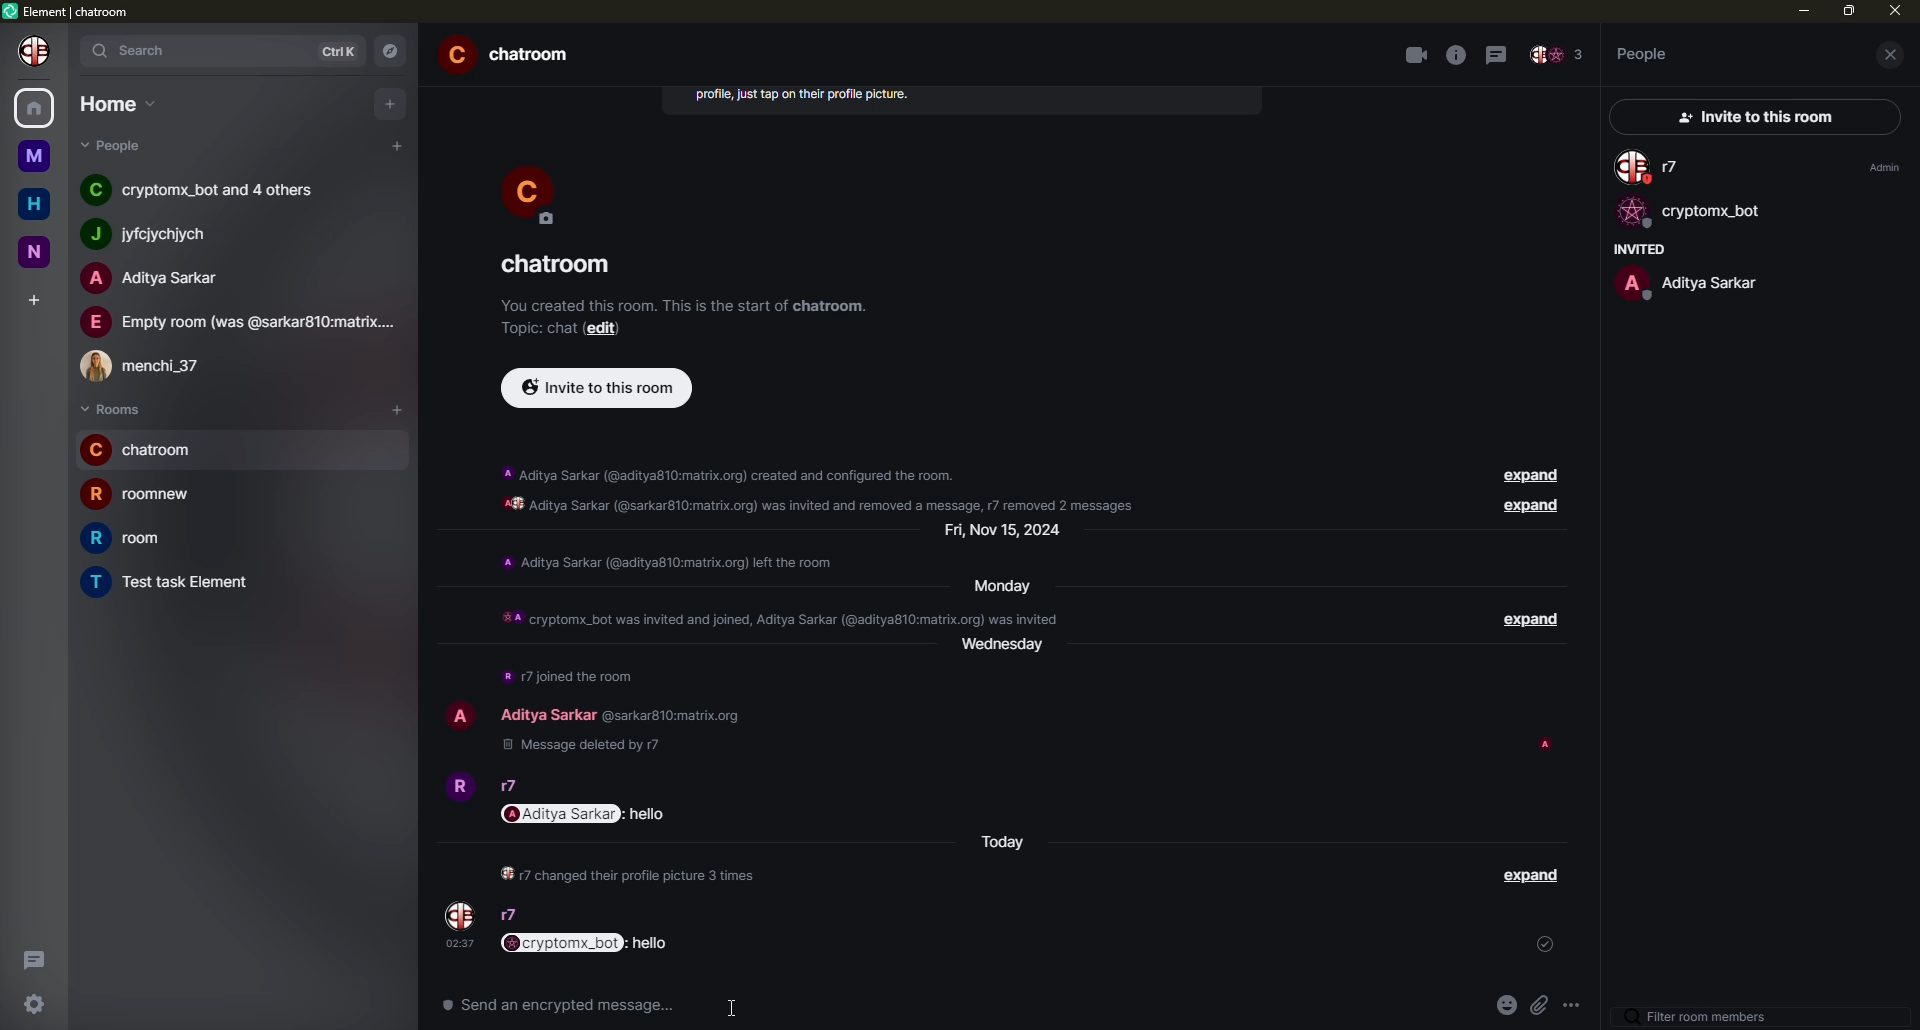  I want to click on people, so click(240, 322).